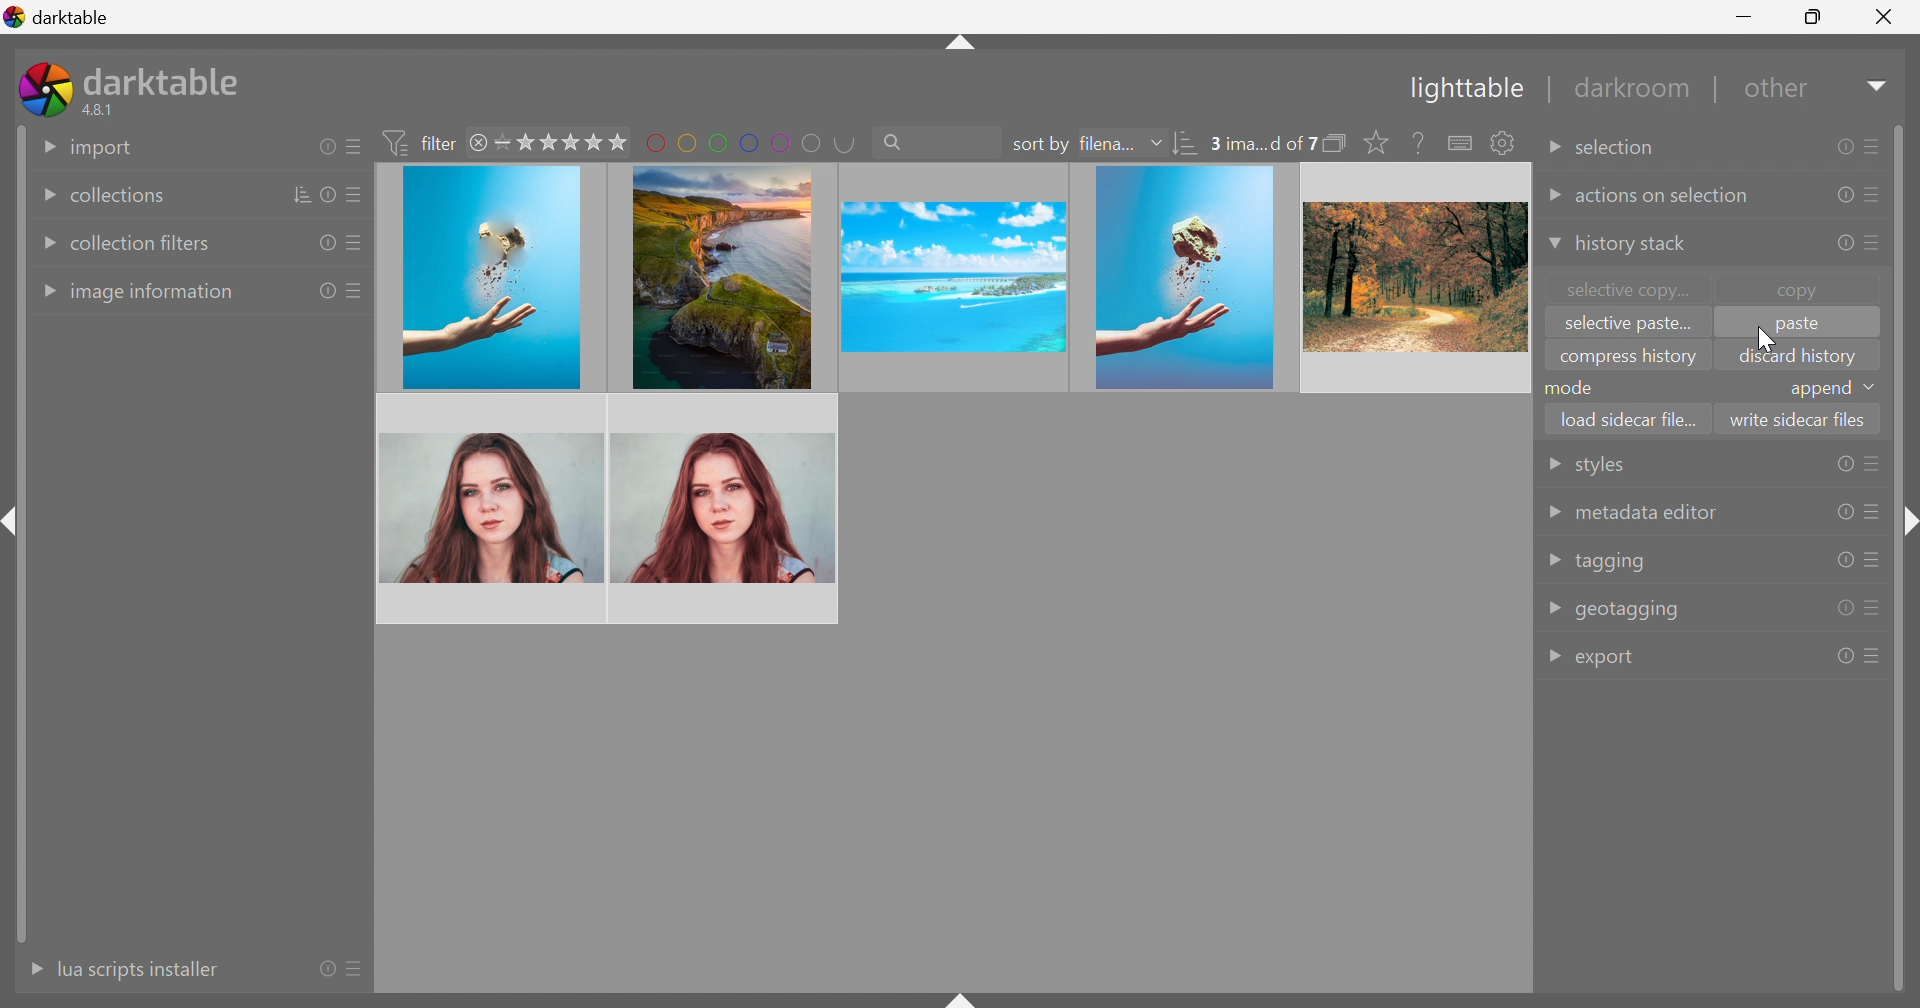  What do you see at coordinates (359, 971) in the screenshot?
I see `presets` at bounding box center [359, 971].